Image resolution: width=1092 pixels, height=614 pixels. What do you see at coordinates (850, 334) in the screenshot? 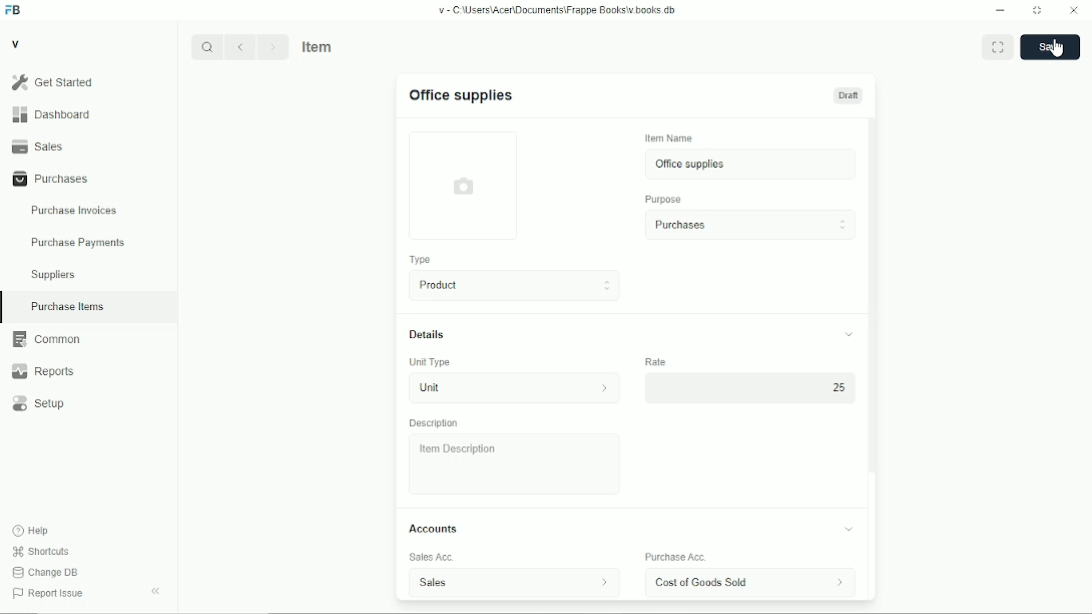
I see `toggle collapse/expand` at bounding box center [850, 334].